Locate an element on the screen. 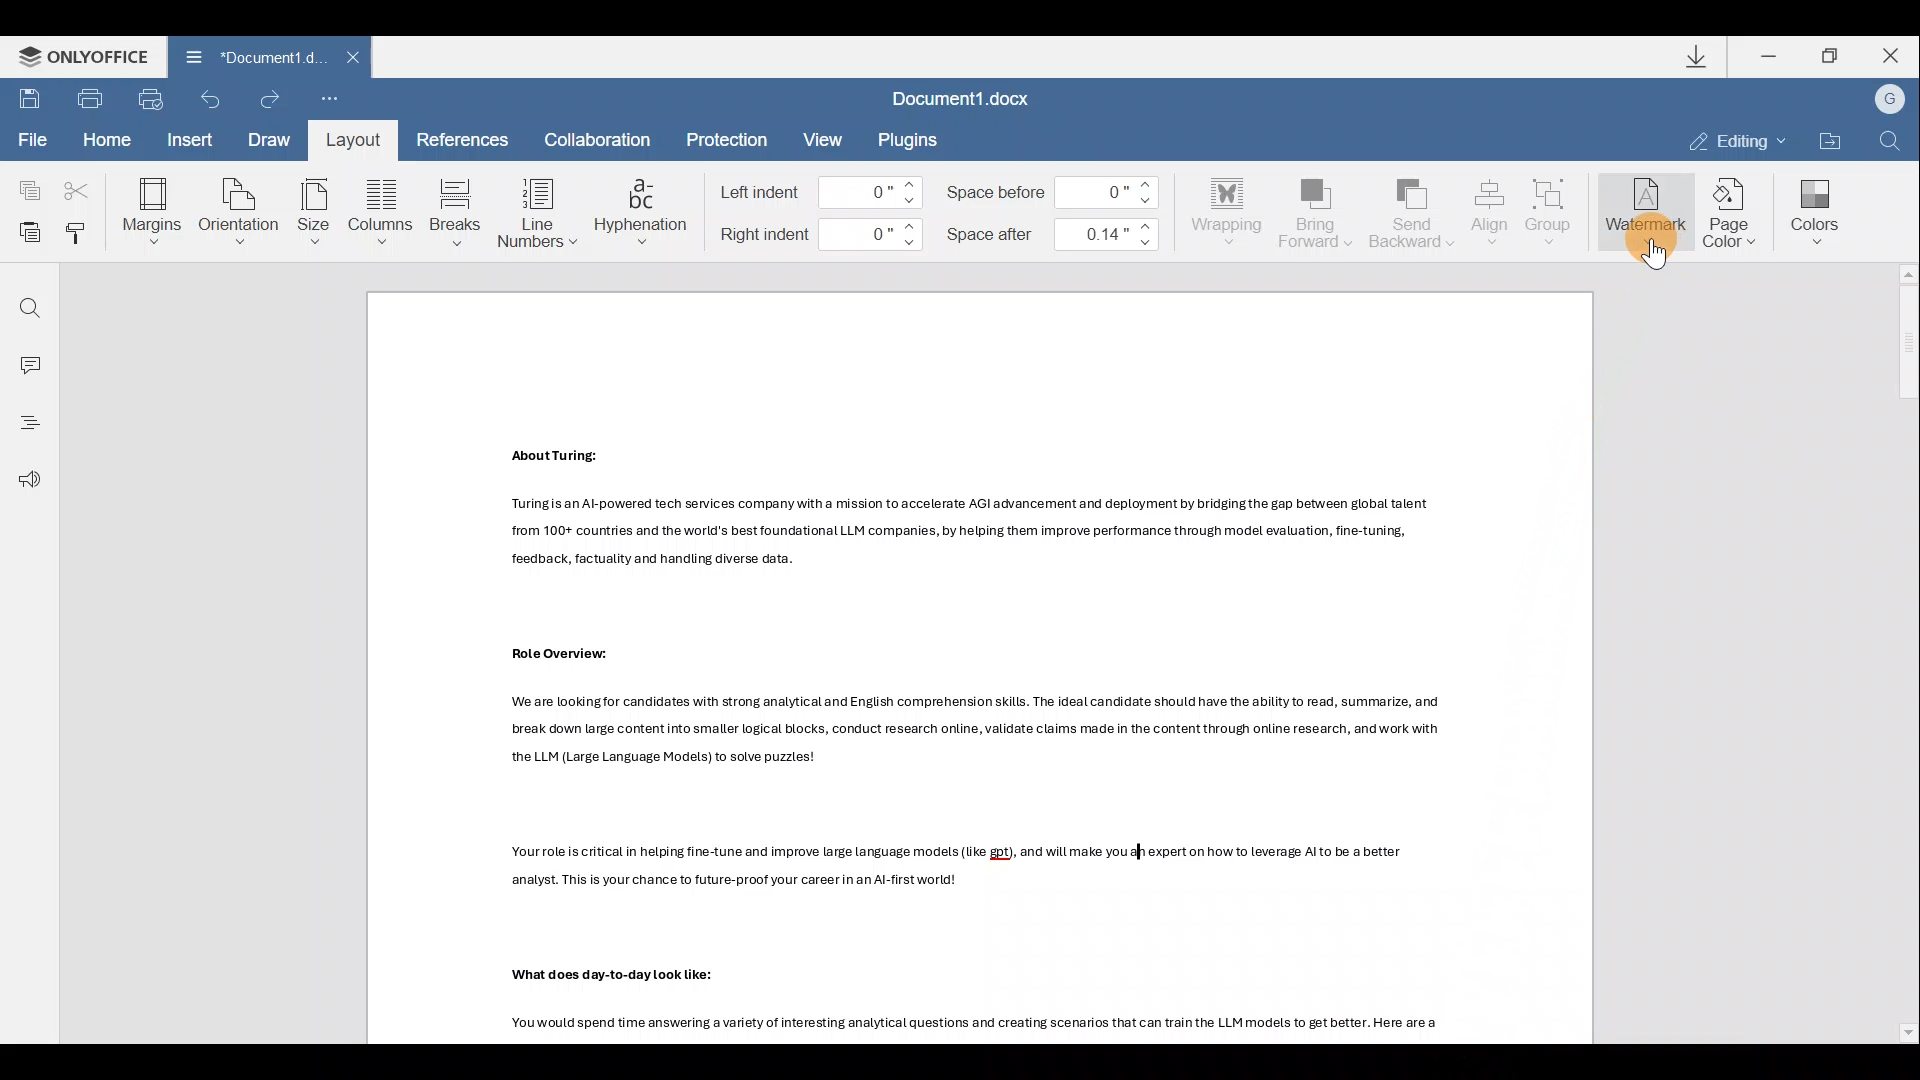   is located at coordinates (974, 730).